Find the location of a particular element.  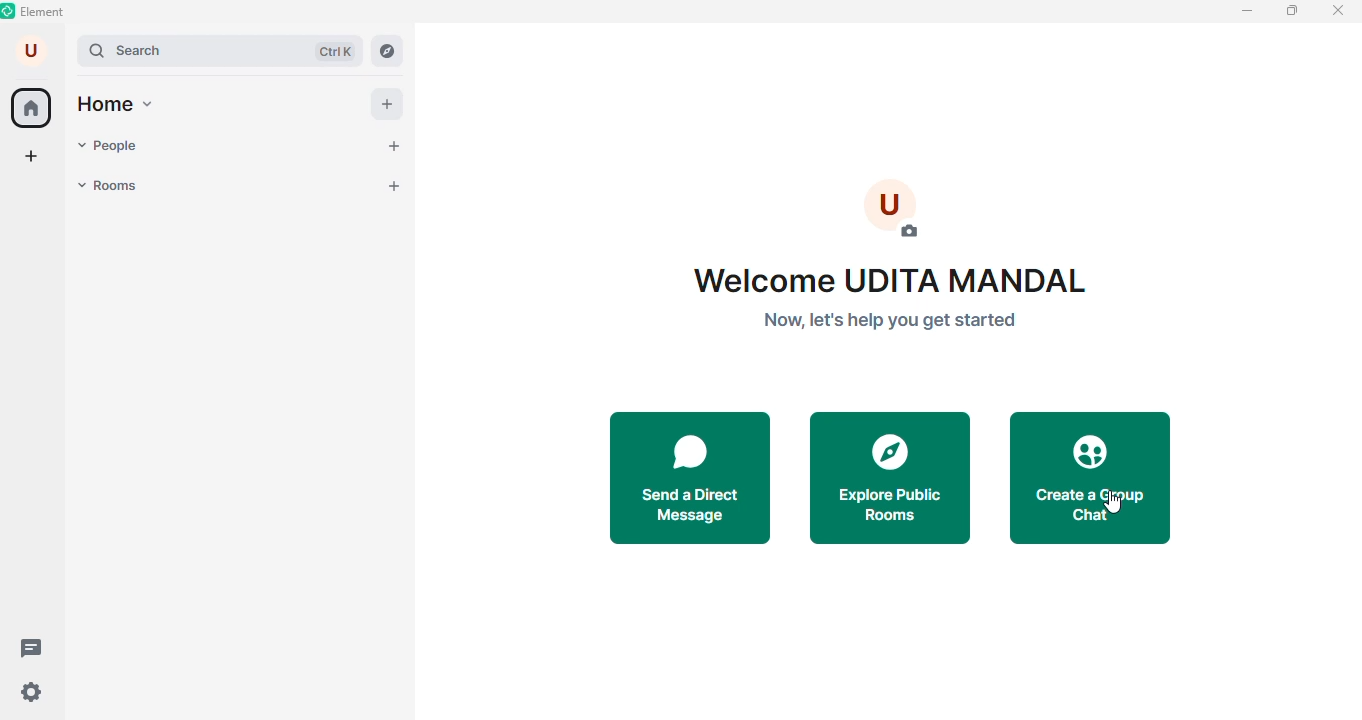

add people is located at coordinates (397, 147).